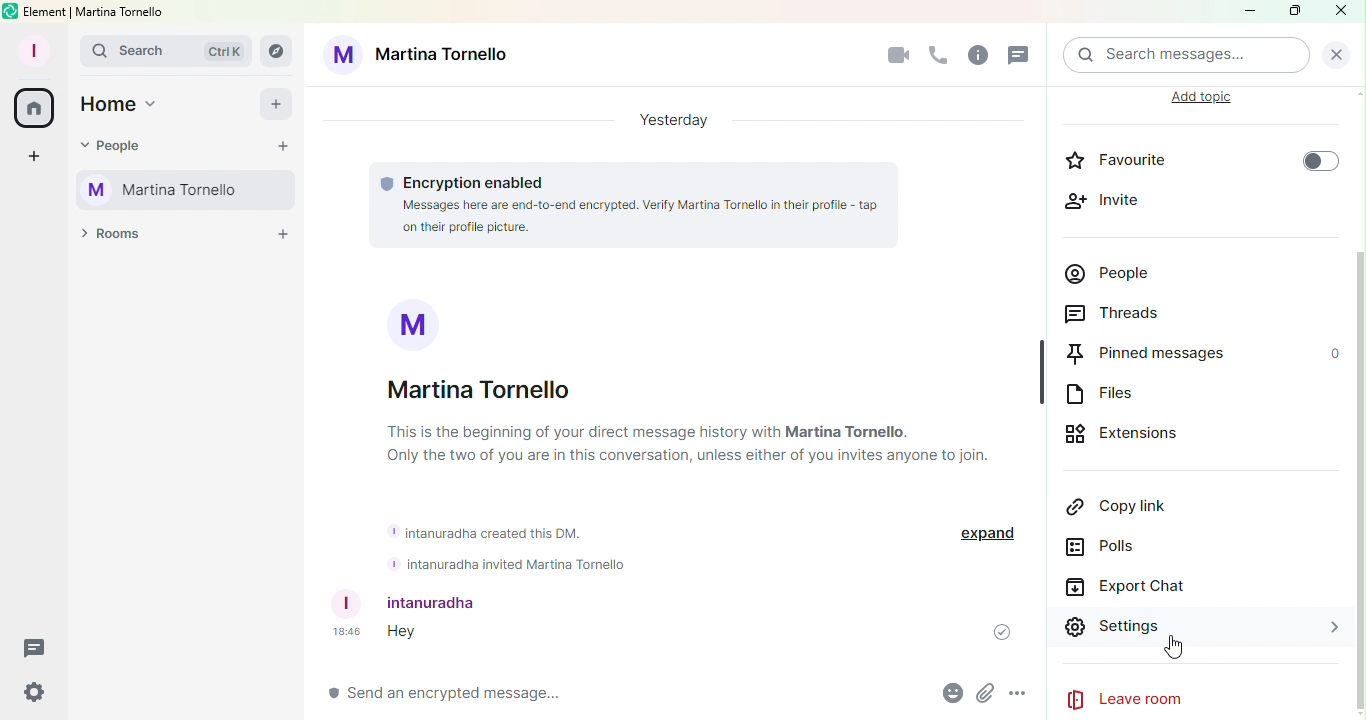 Image resolution: width=1366 pixels, height=720 pixels. I want to click on Copy Link, so click(1197, 504).